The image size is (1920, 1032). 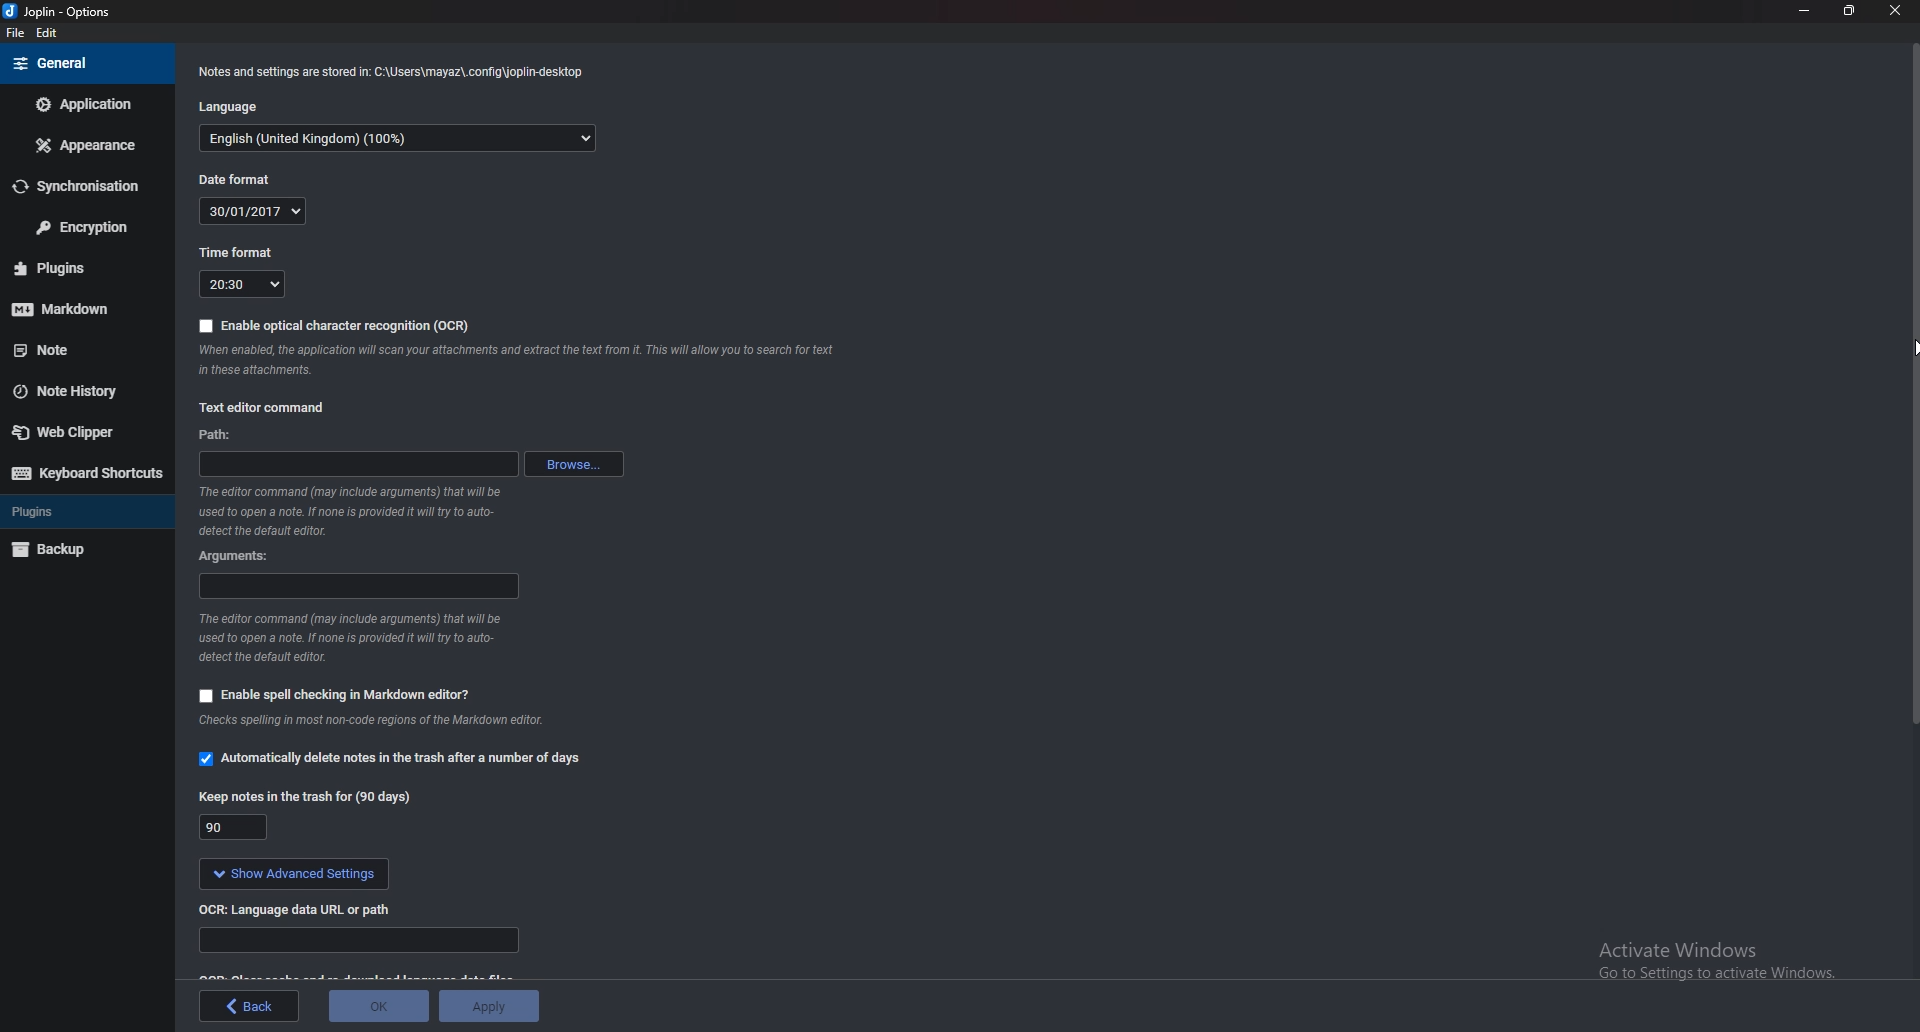 What do you see at coordinates (389, 721) in the screenshot?
I see `Info` at bounding box center [389, 721].